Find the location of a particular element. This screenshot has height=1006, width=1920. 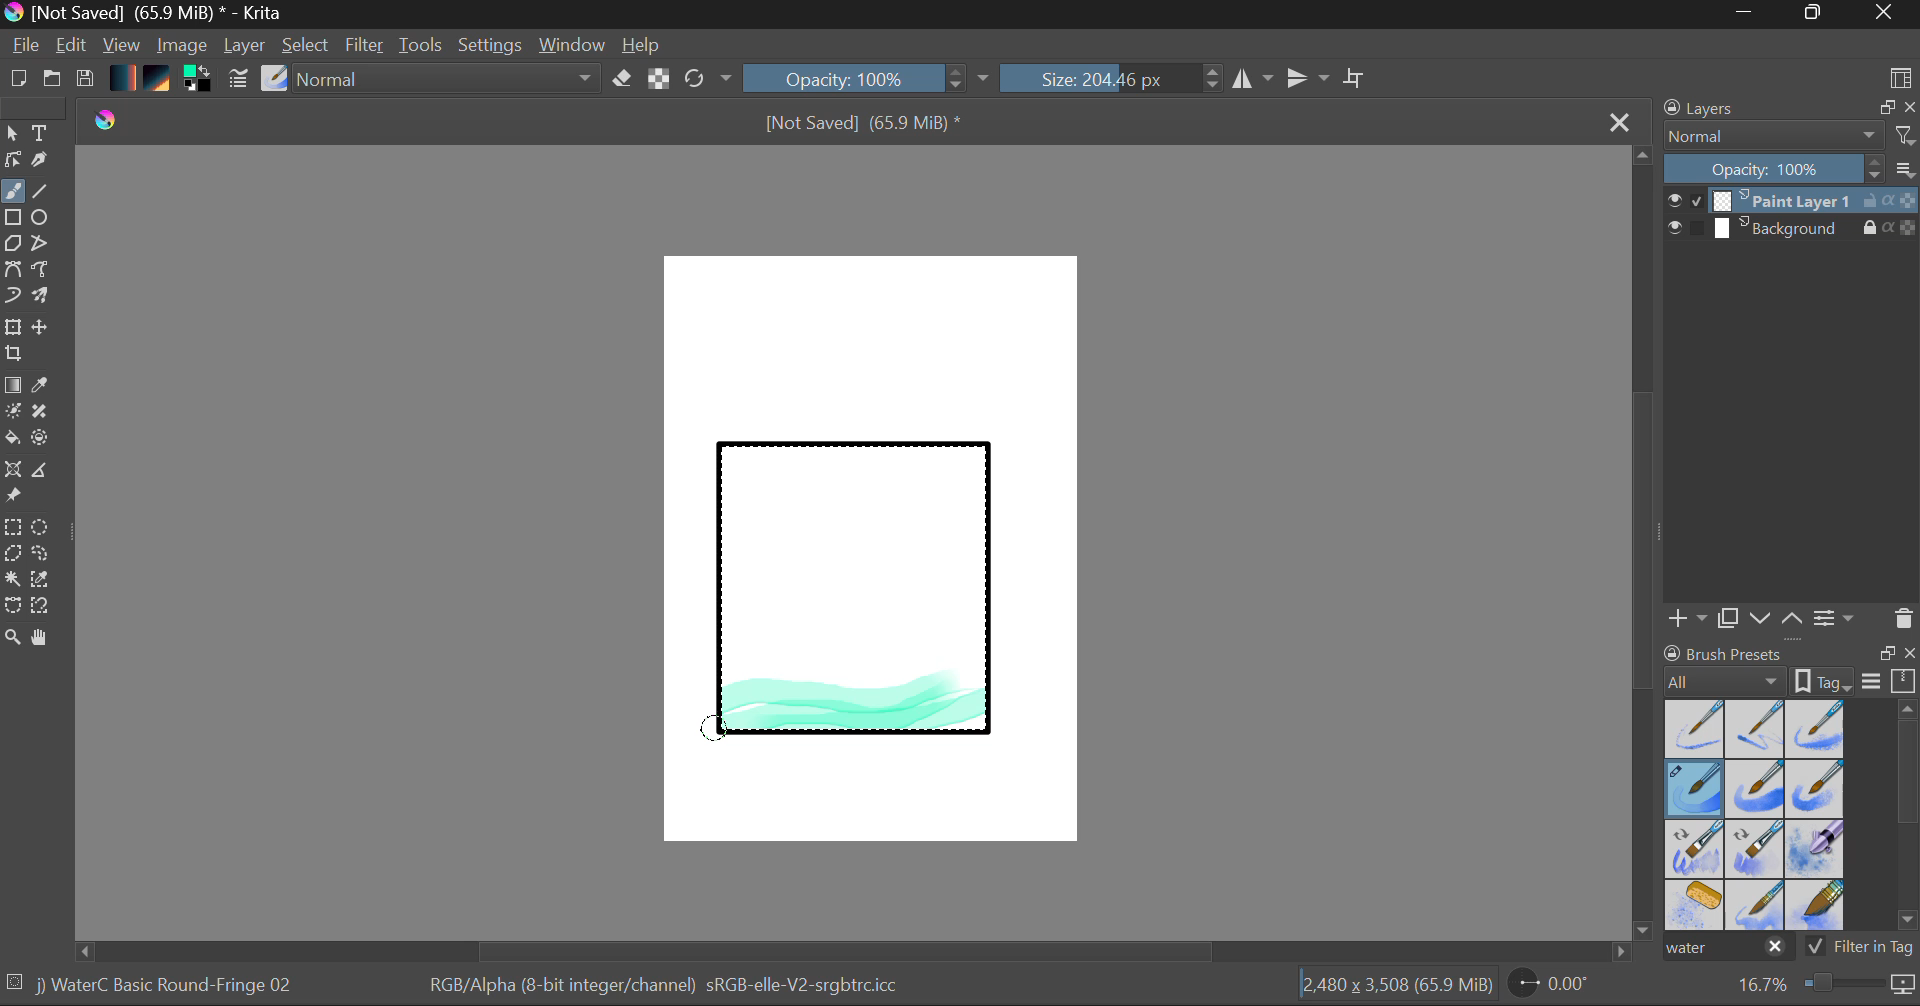

Zoom is located at coordinates (1823, 985).